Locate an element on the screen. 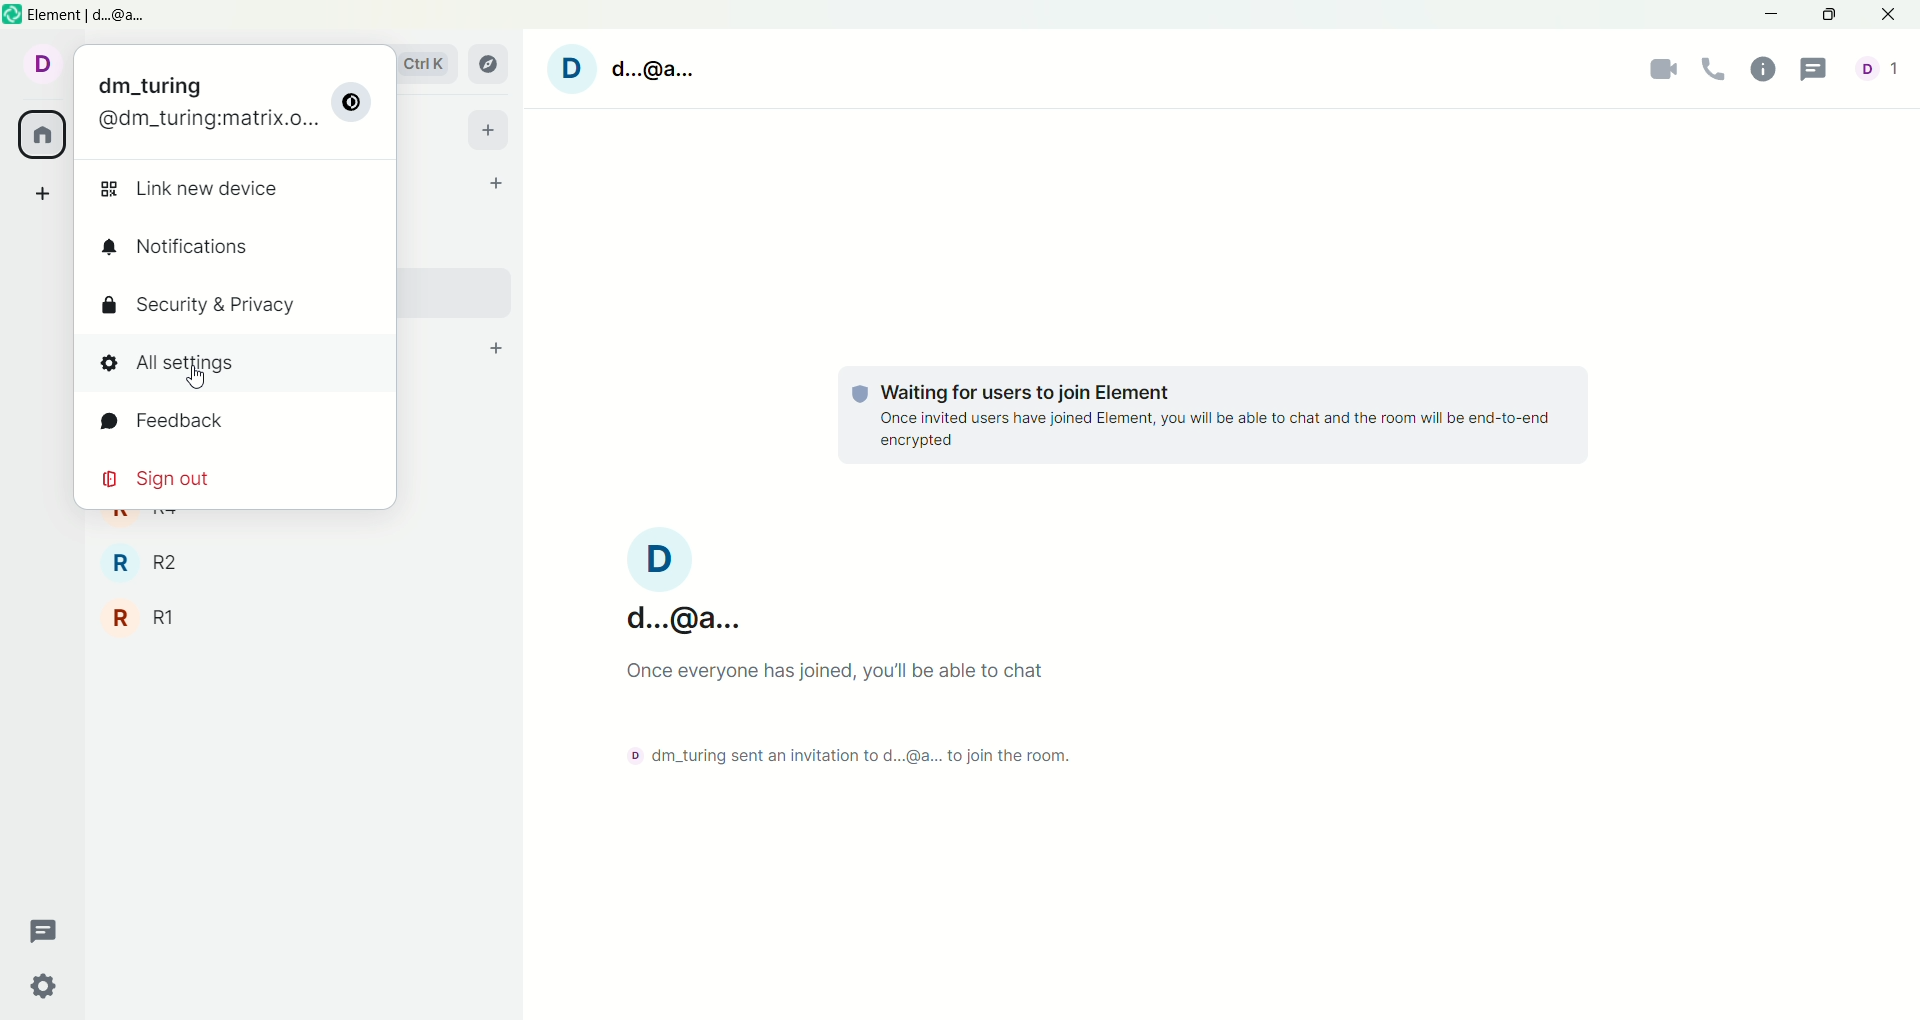 This screenshot has height=1020, width=1920. sign out is located at coordinates (164, 482).